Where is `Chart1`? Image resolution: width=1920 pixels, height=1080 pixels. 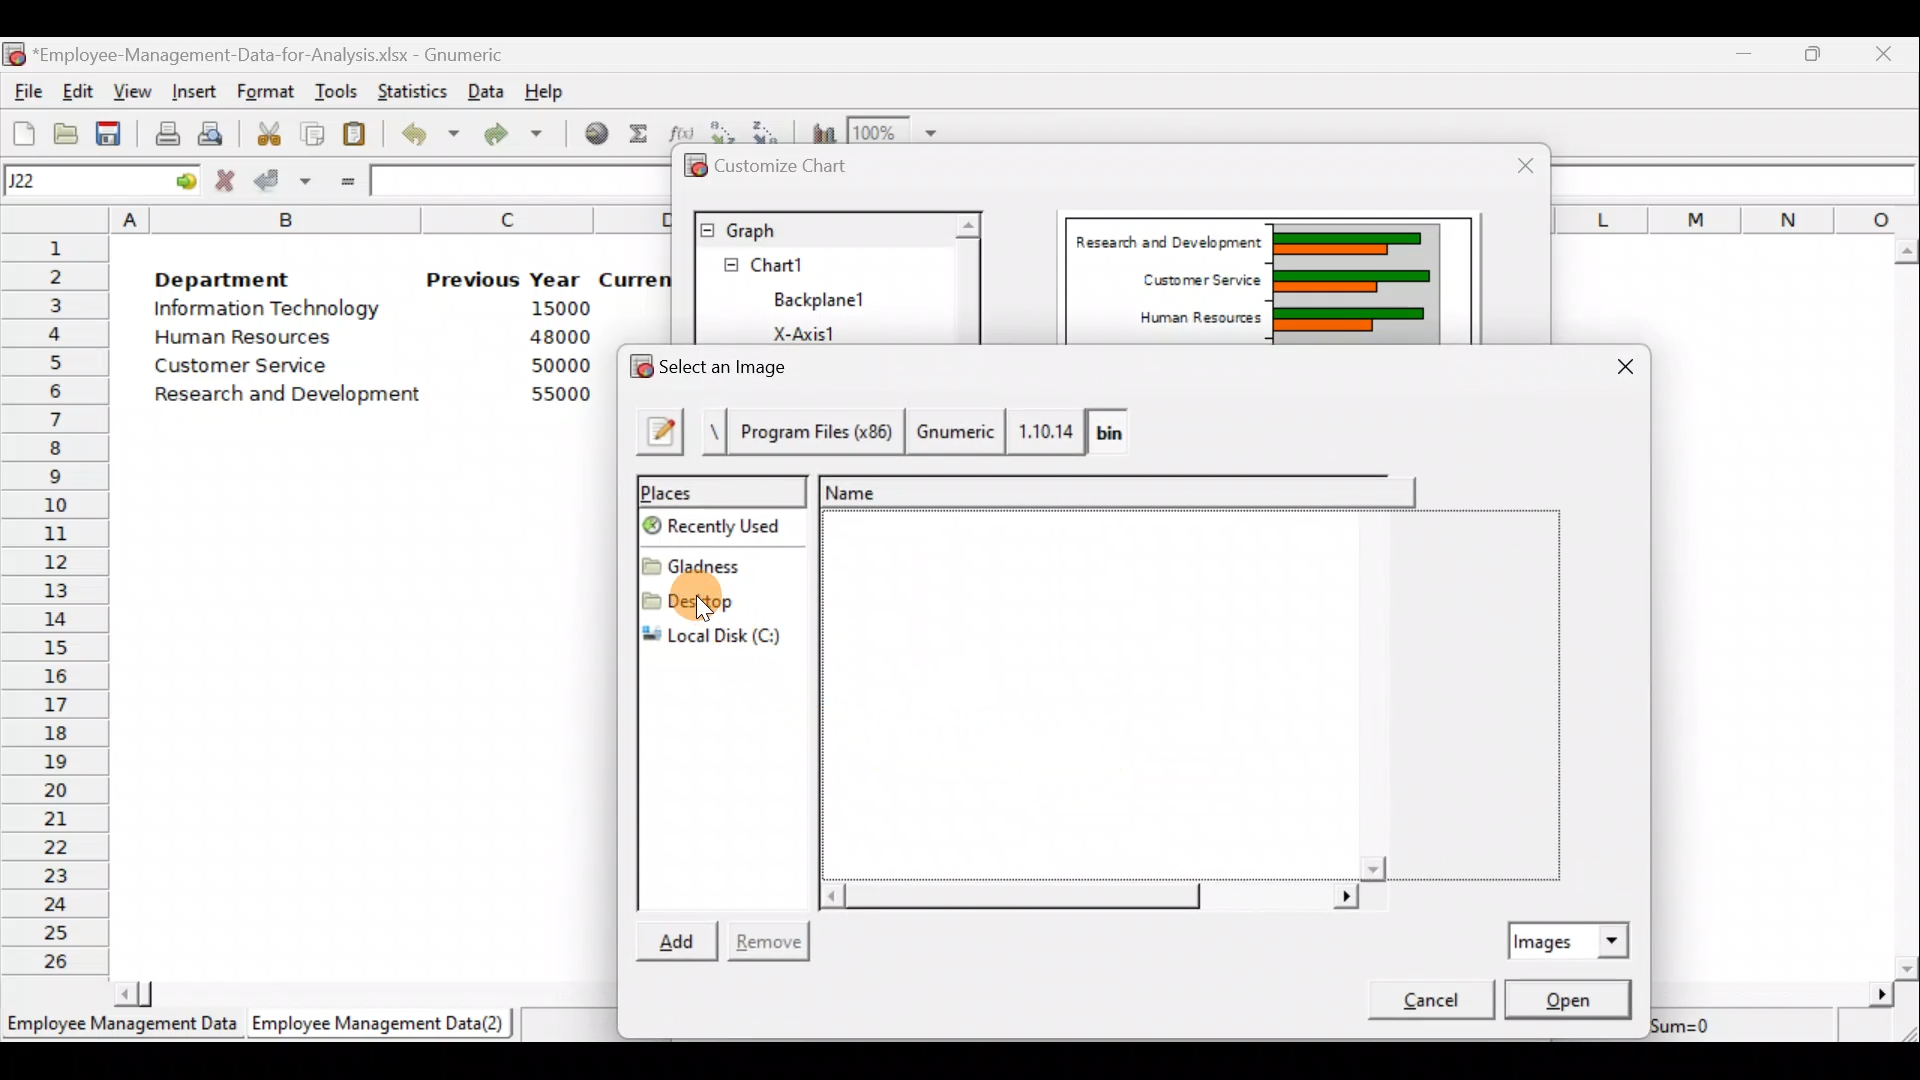
Chart1 is located at coordinates (797, 265).